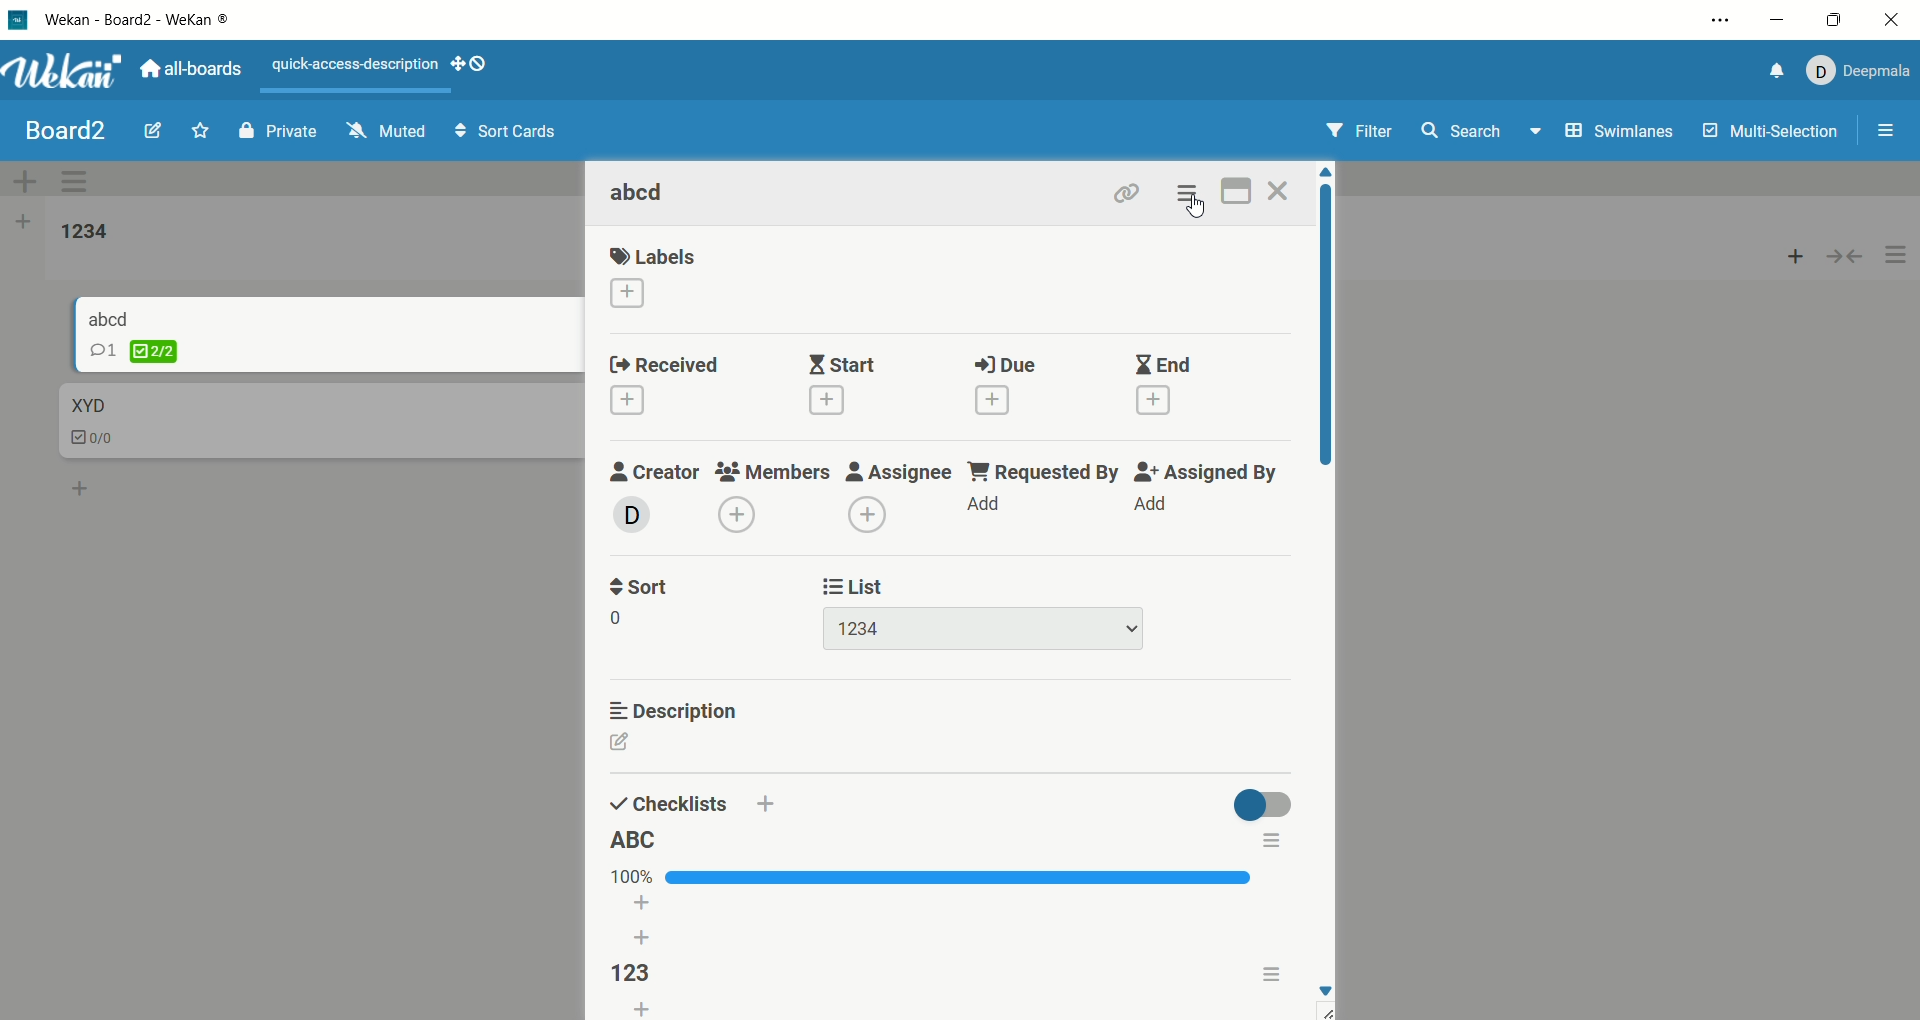 Image resolution: width=1920 pixels, height=1020 pixels. I want to click on description, so click(677, 707).